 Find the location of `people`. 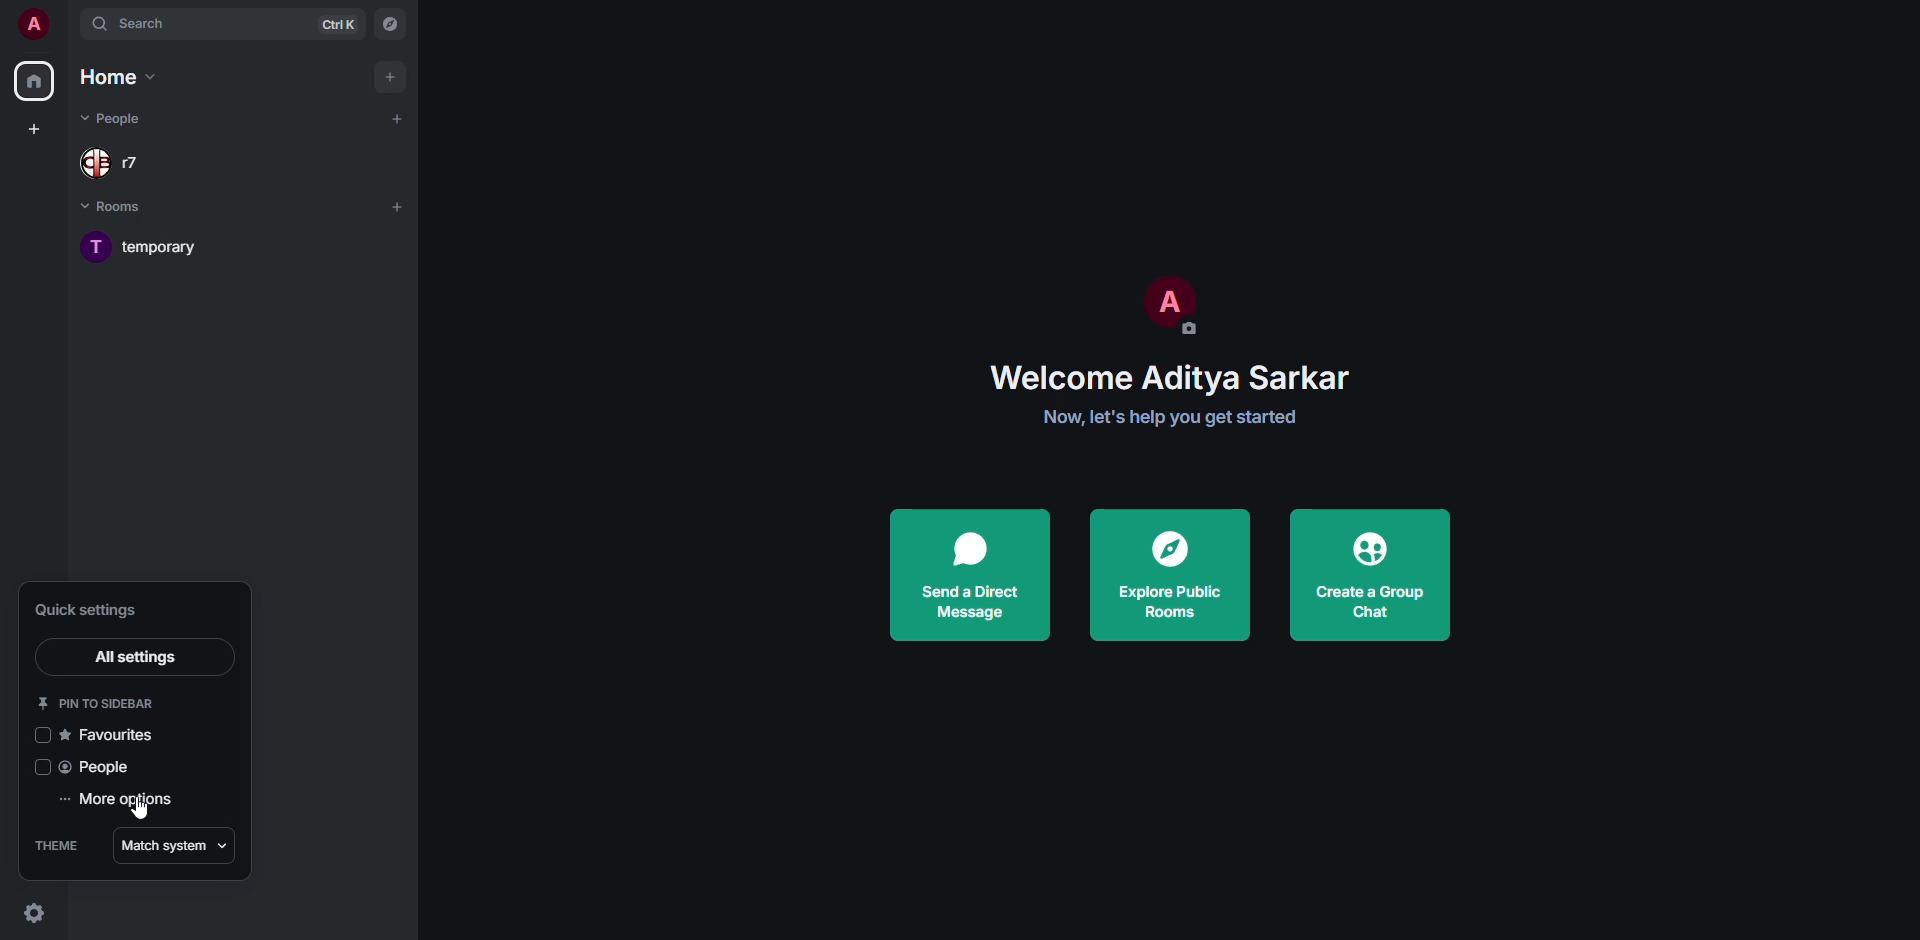

people is located at coordinates (112, 162).